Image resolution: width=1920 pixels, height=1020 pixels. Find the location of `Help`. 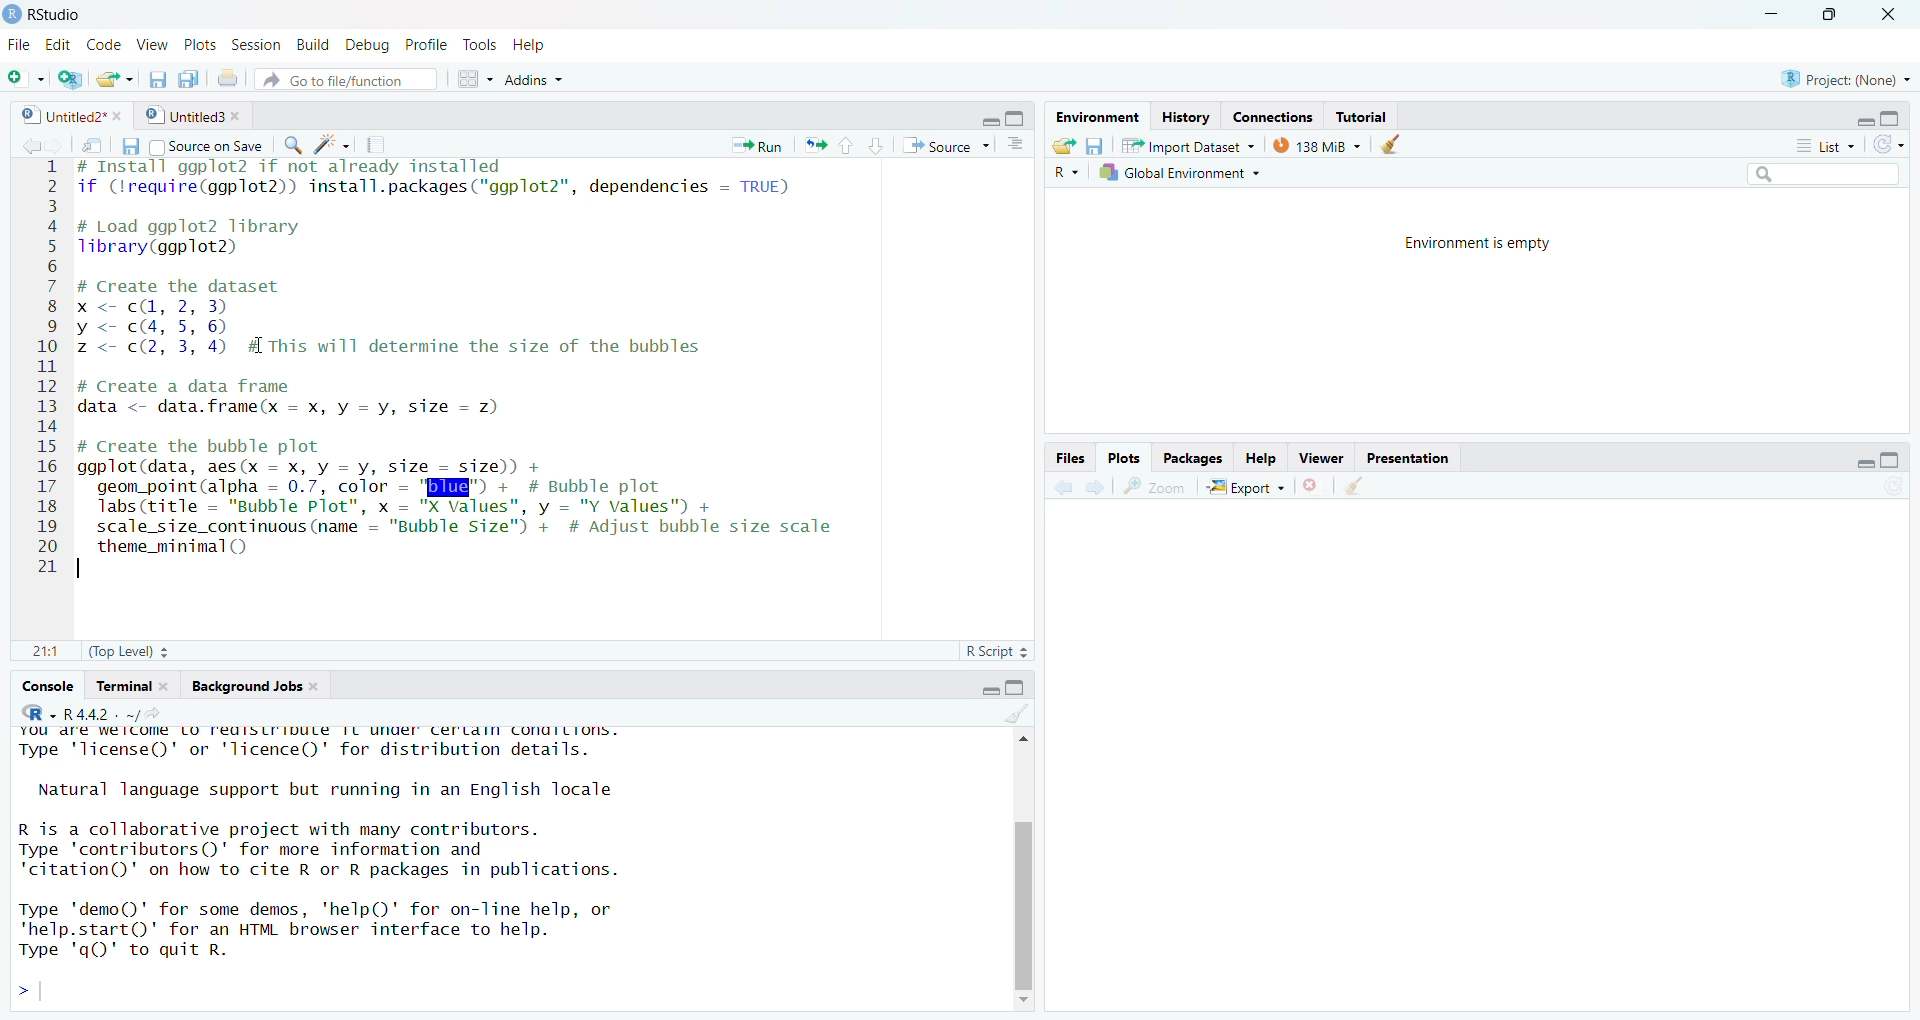

Help is located at coordinates (545, 45).